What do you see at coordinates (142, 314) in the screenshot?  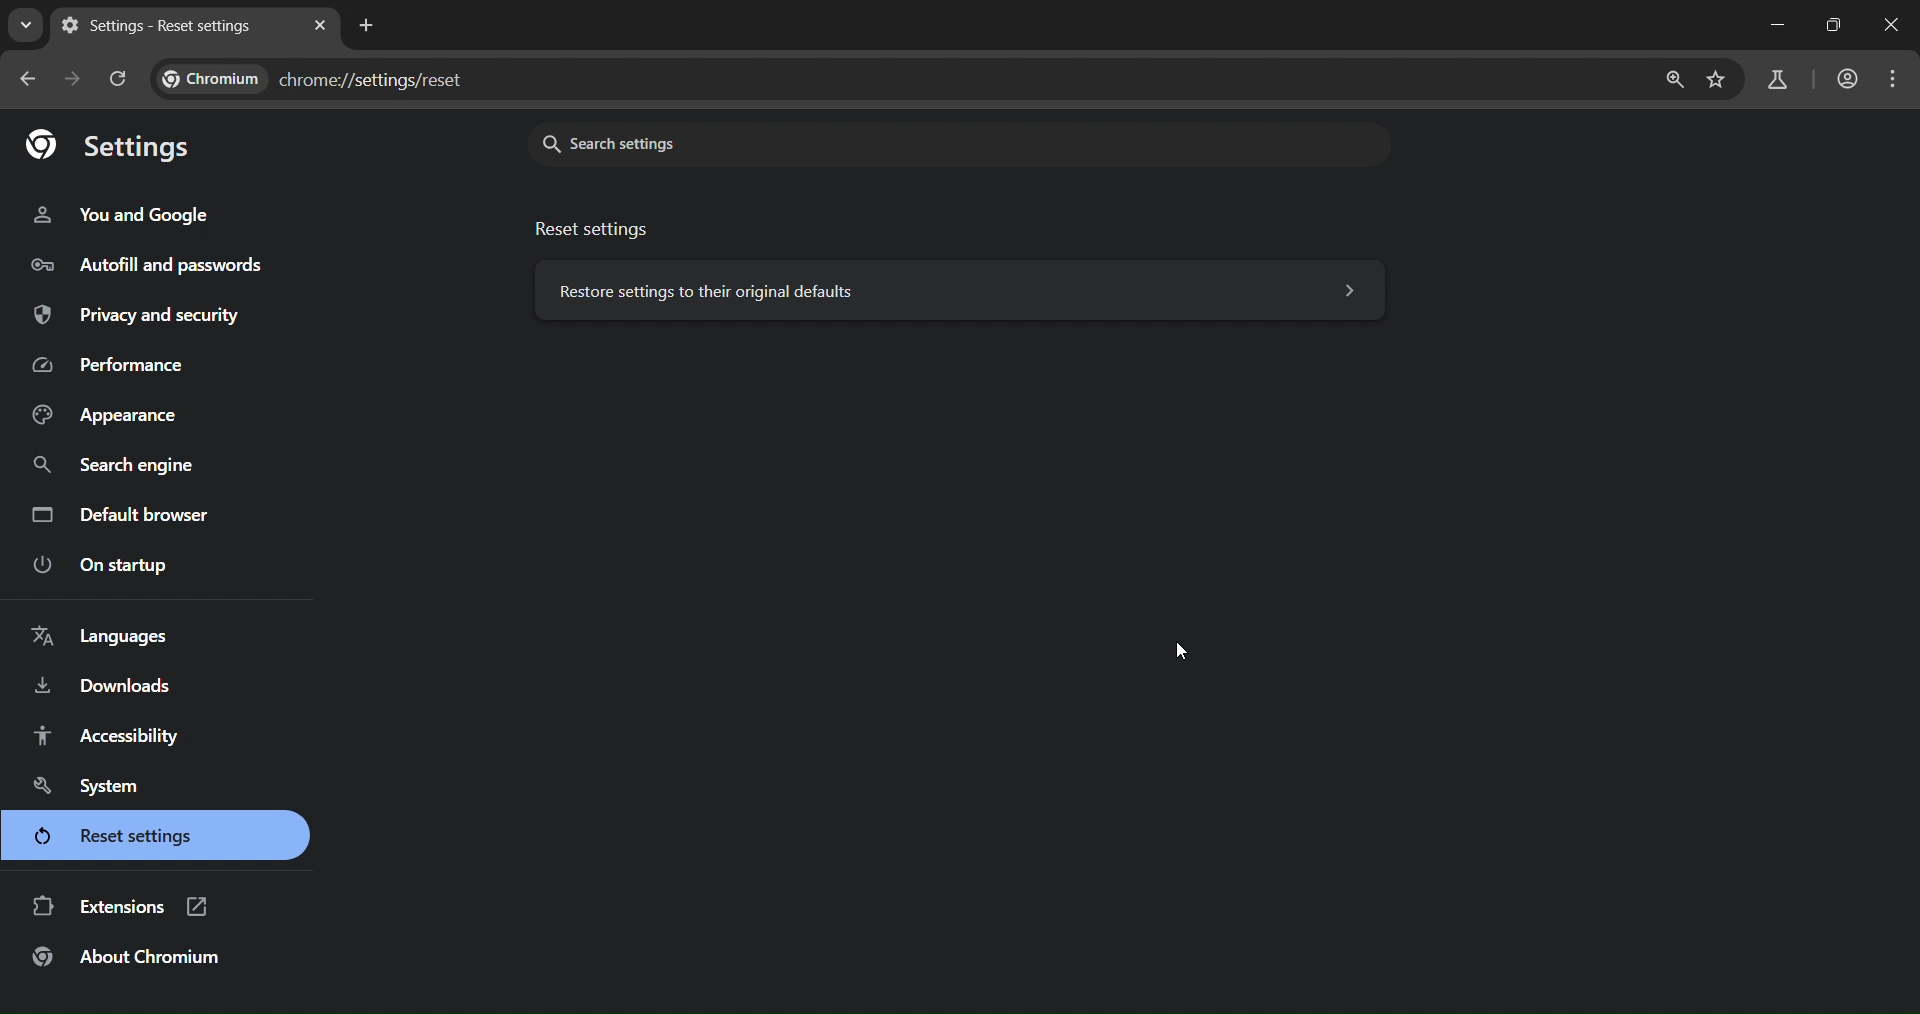 I see `privacy and security` at bounding box center [142, 314].